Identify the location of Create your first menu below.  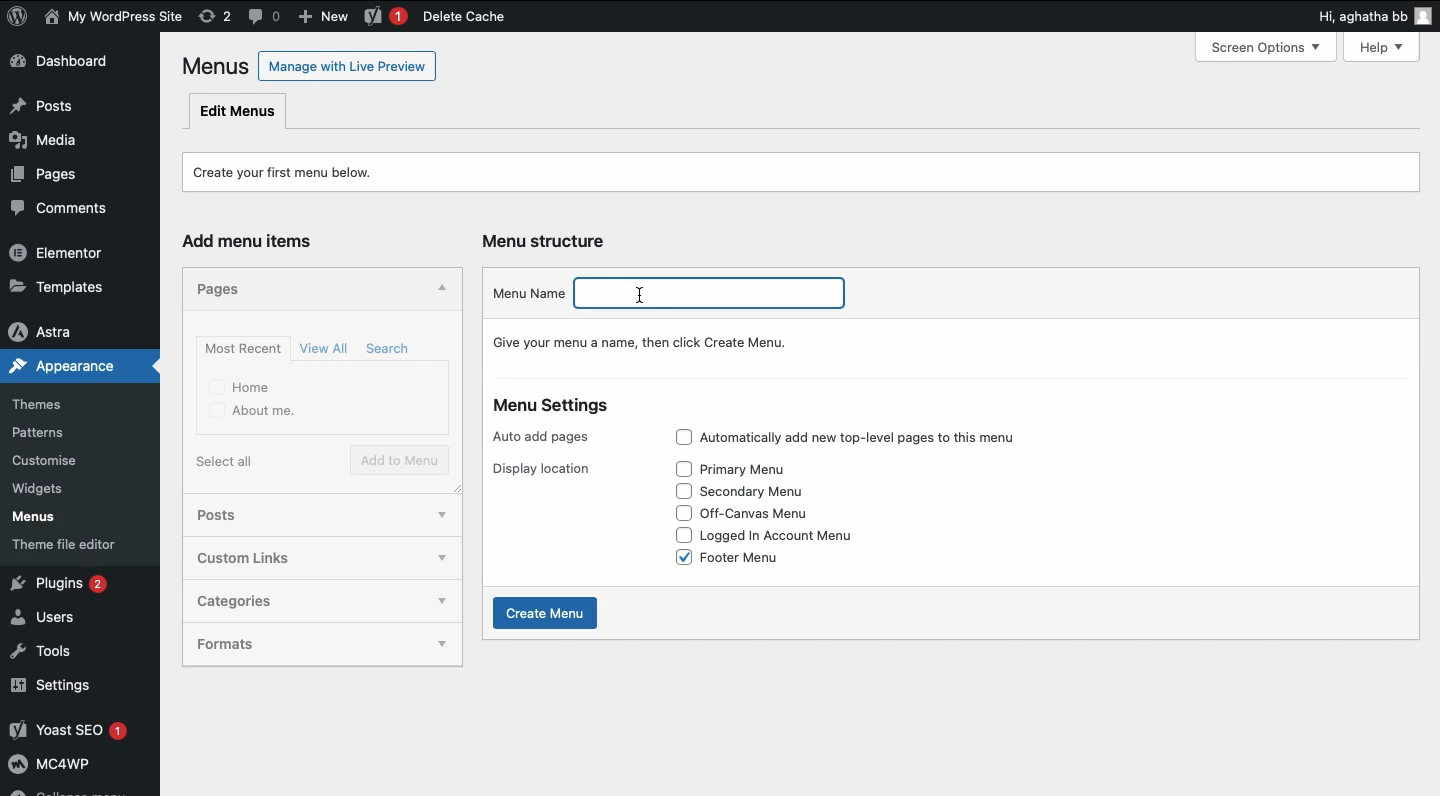
(292, 173).